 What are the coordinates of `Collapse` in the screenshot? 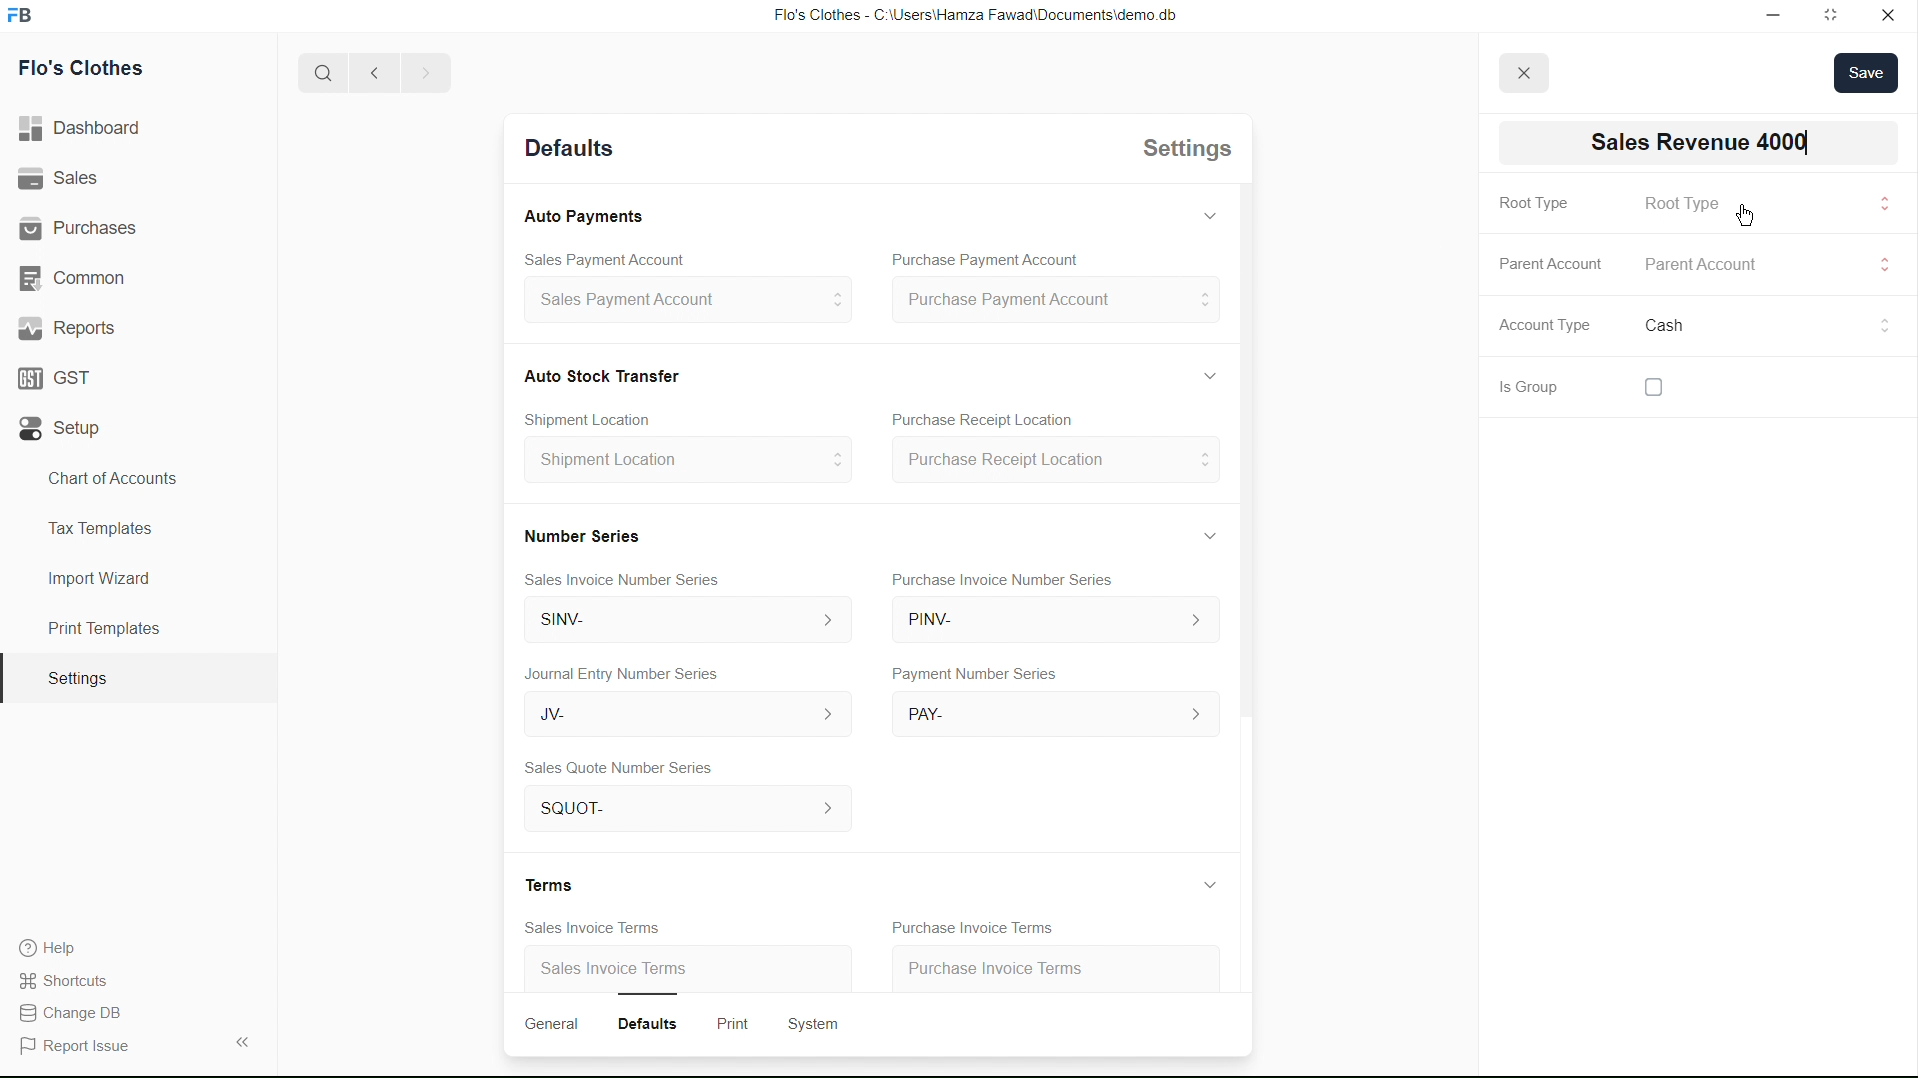 It's located at (241, 1041).